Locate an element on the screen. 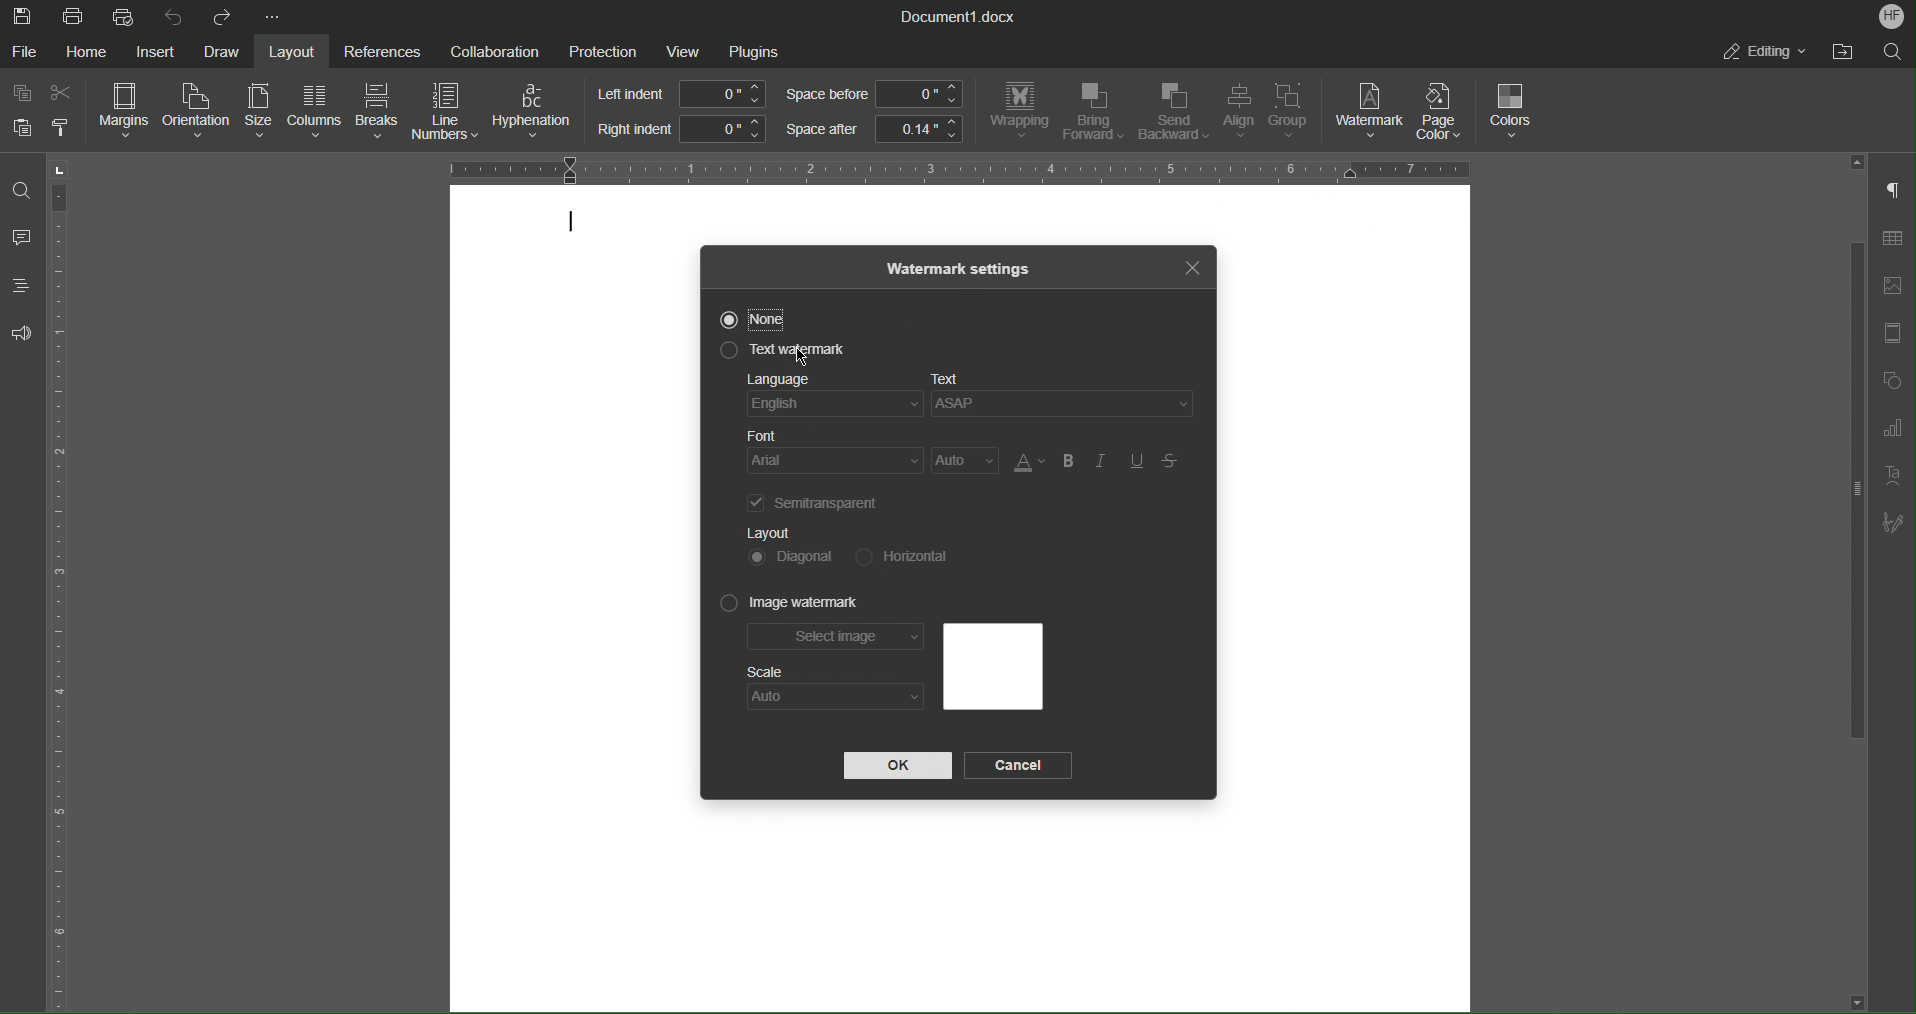 The image size is (1916, 1014). View is located at coordinates (686, 51).